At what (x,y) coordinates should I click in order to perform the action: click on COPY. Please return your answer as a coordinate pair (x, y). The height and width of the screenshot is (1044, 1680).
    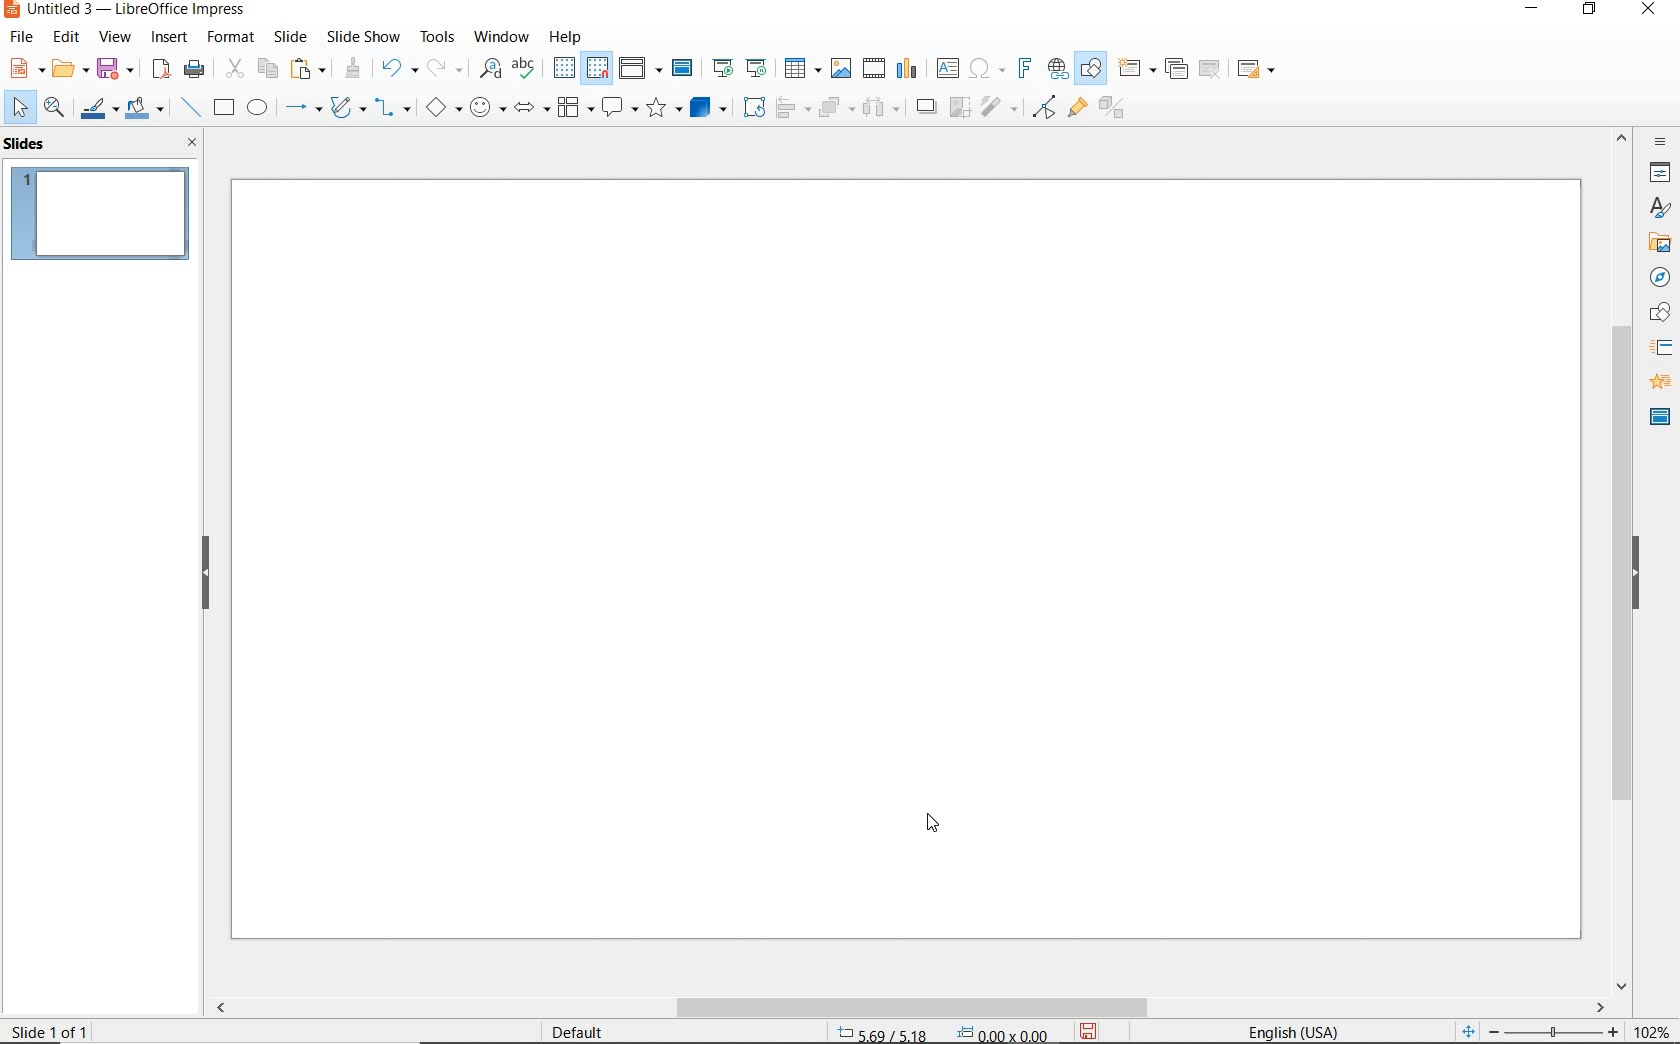
    Looking at the image, I should click on (267, 70).